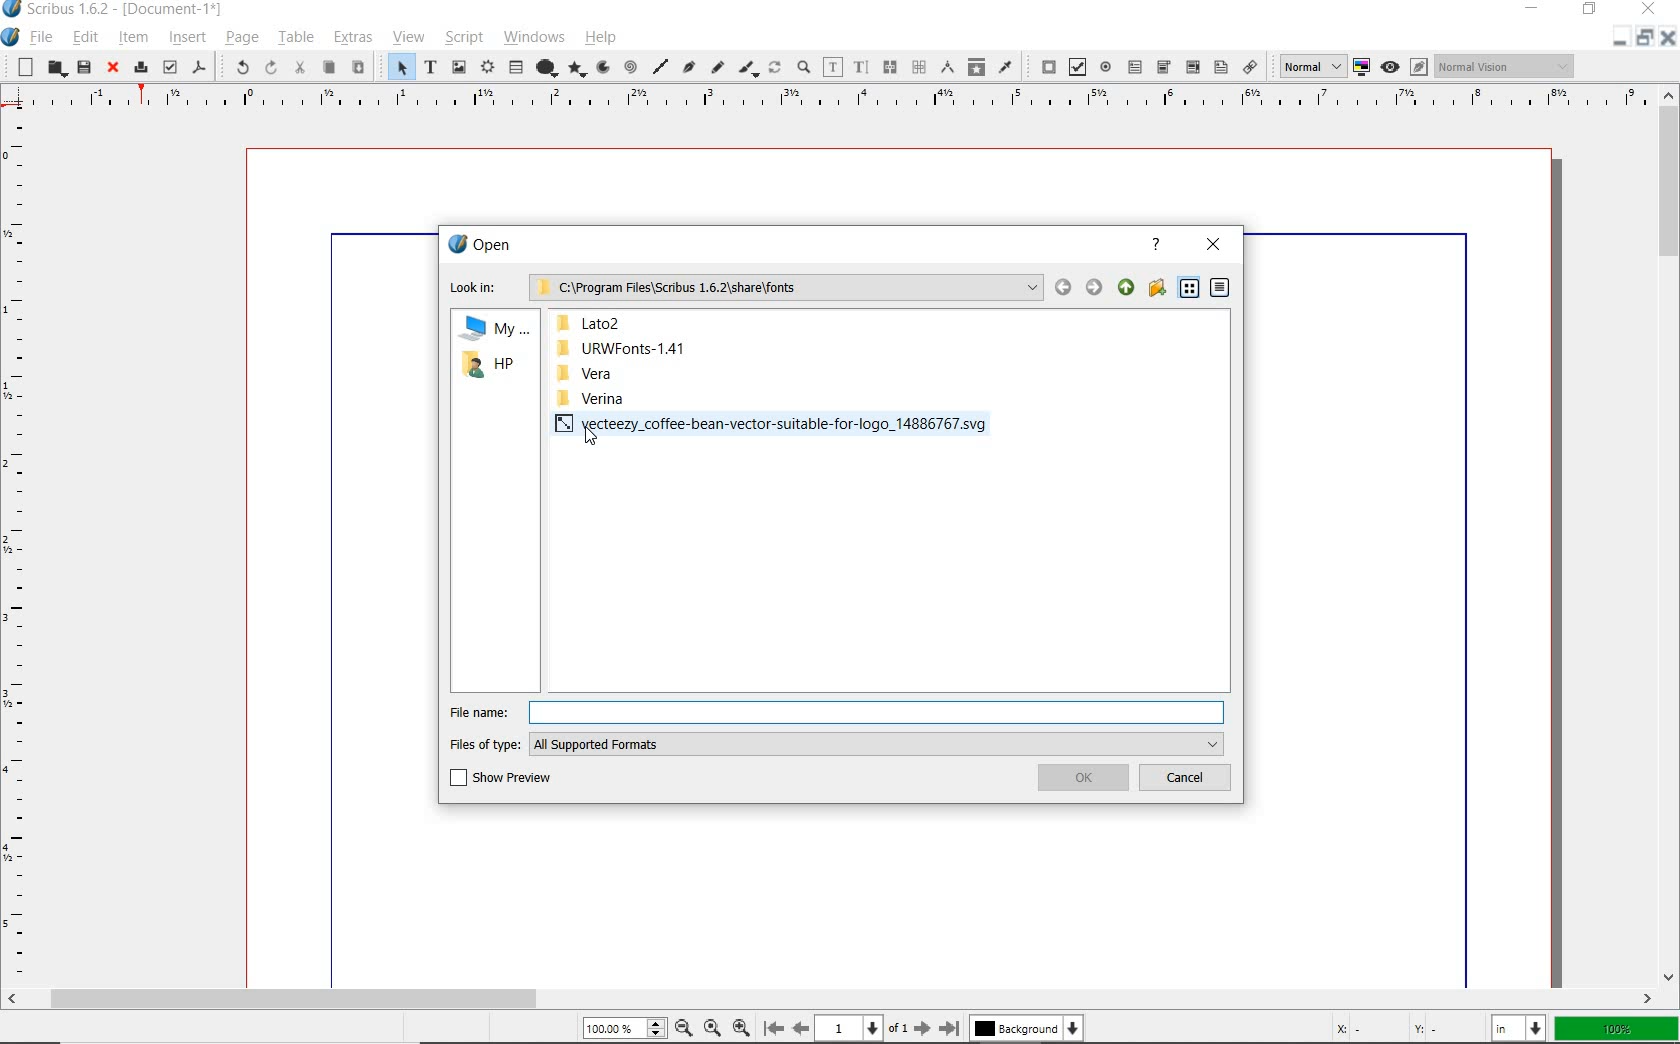  What do you see at coordinates (1537, 9) in the screenshot?
I see `minimize` at bounding box center [1537, 9].